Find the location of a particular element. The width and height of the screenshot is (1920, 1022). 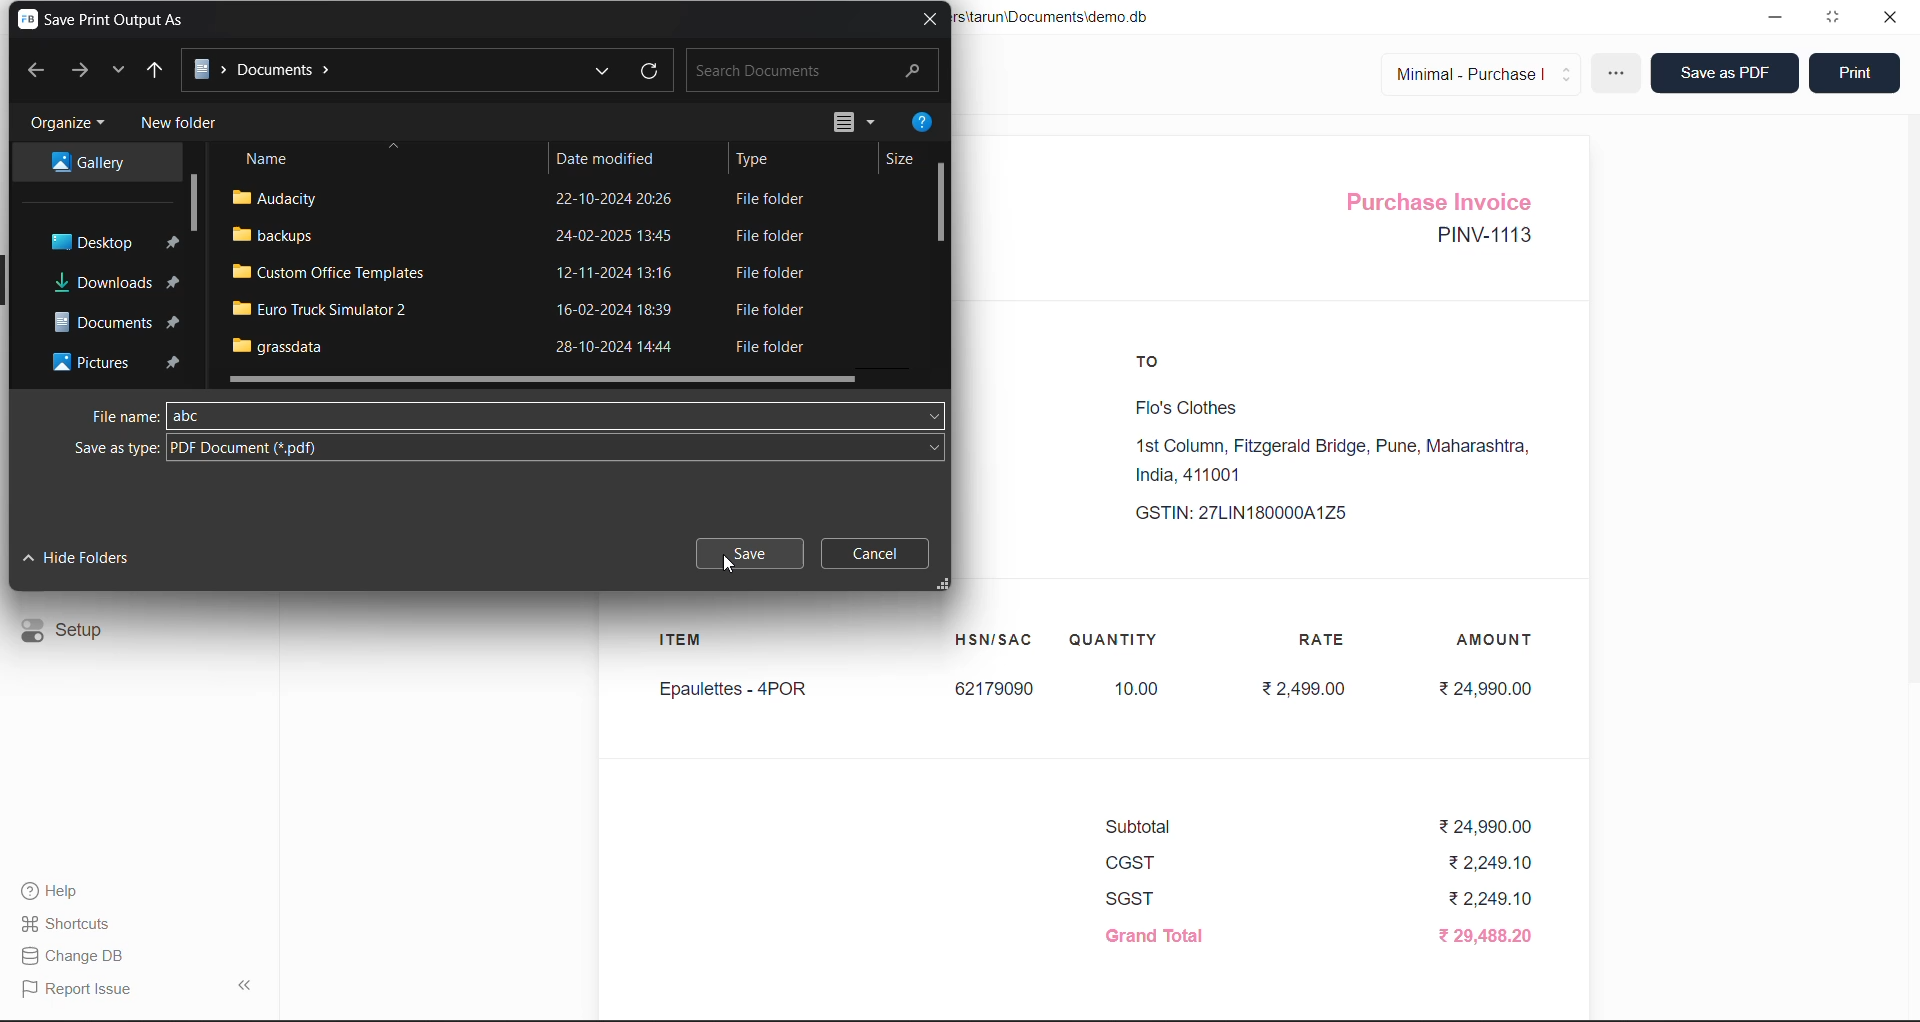

abc is located at coordinates (196, 416).